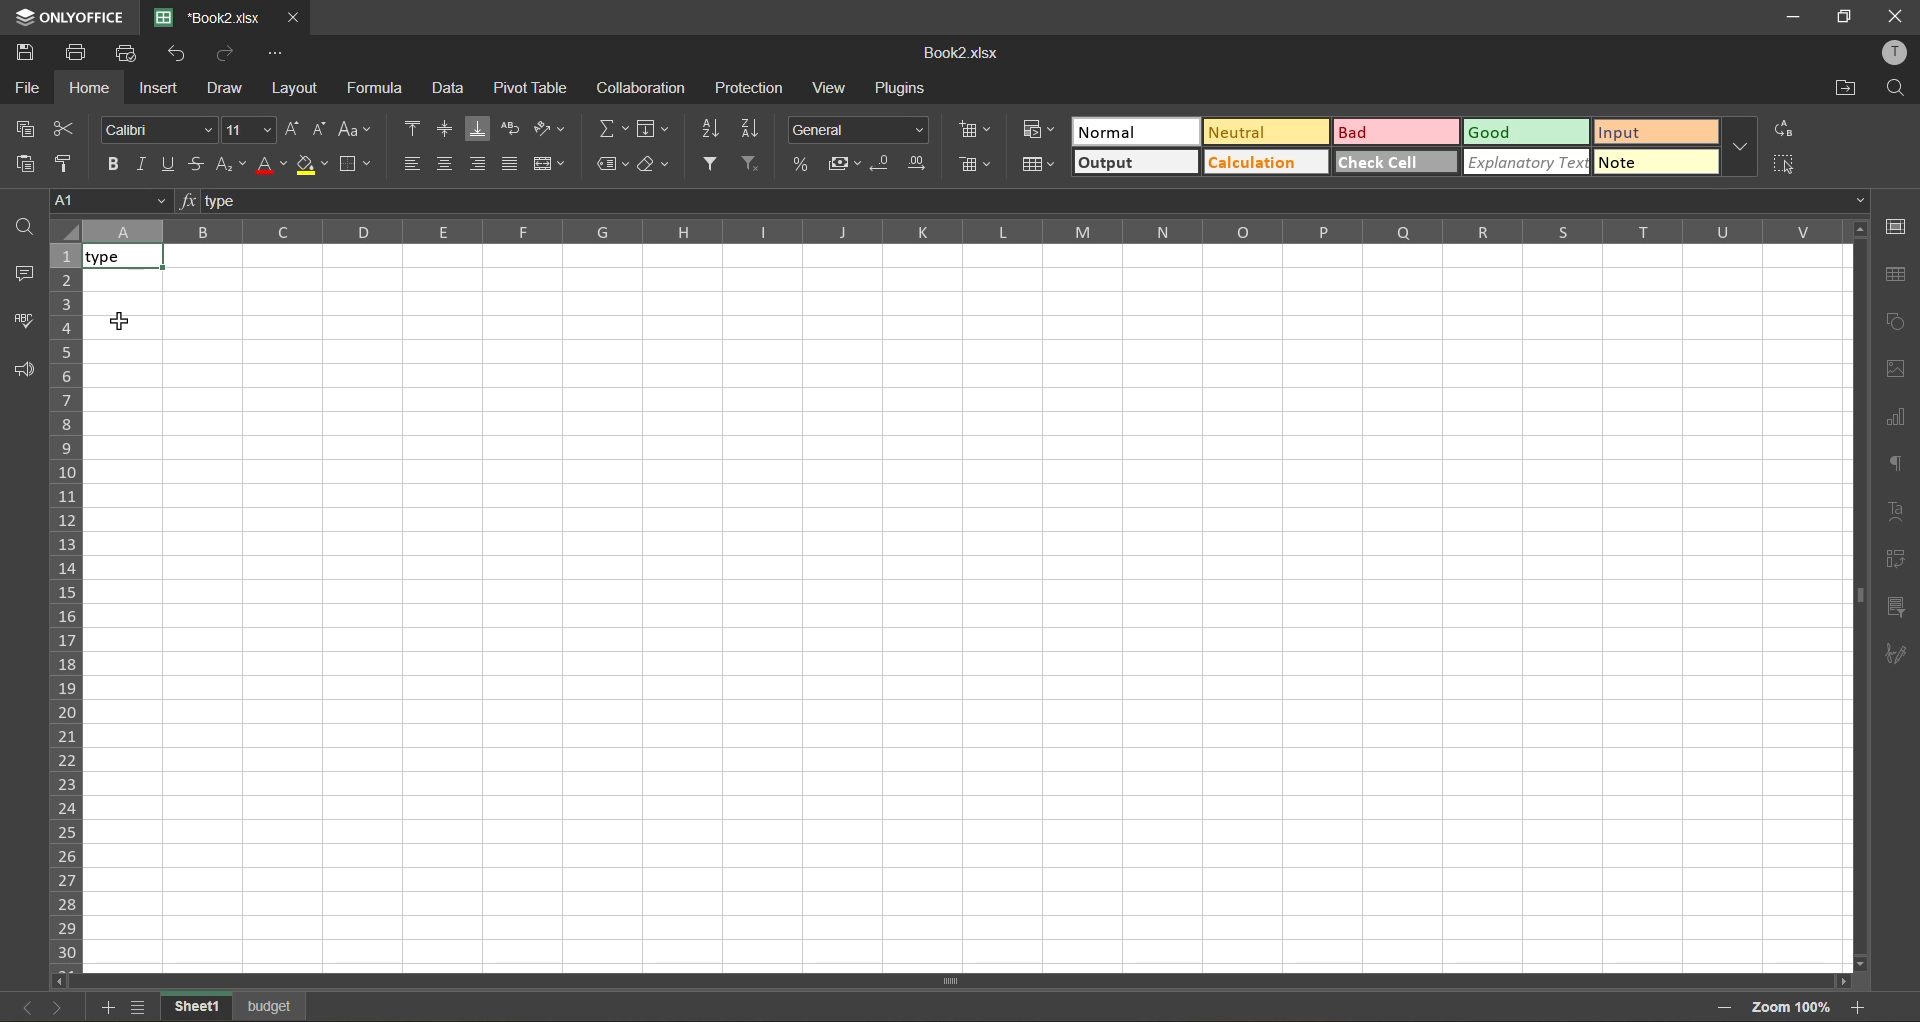  Describe the element at coordinates (1024, 201) in the screenshot. I see `formula bar` at that location.